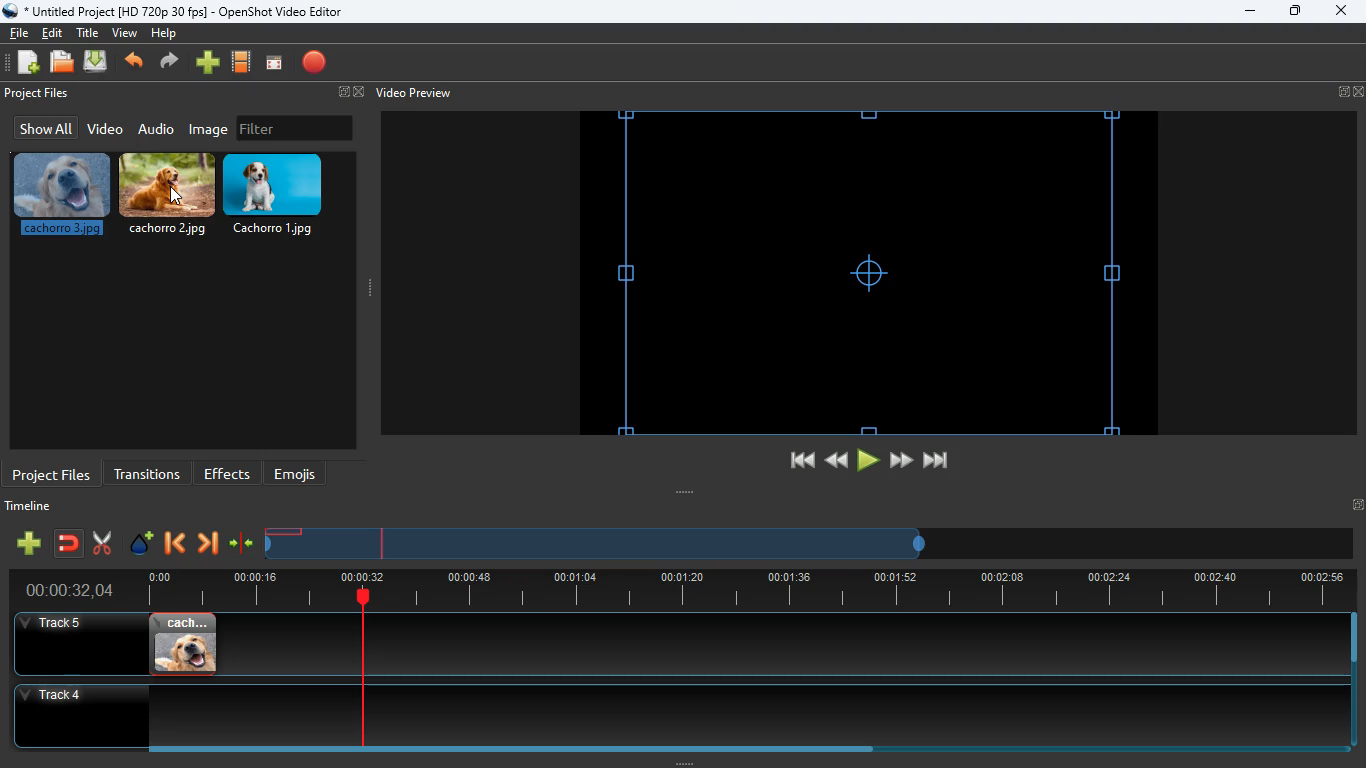 The image size is (1366, 768). Describe the element at coordinates (172, 63) in the screenshot. I see `forward` at that location.